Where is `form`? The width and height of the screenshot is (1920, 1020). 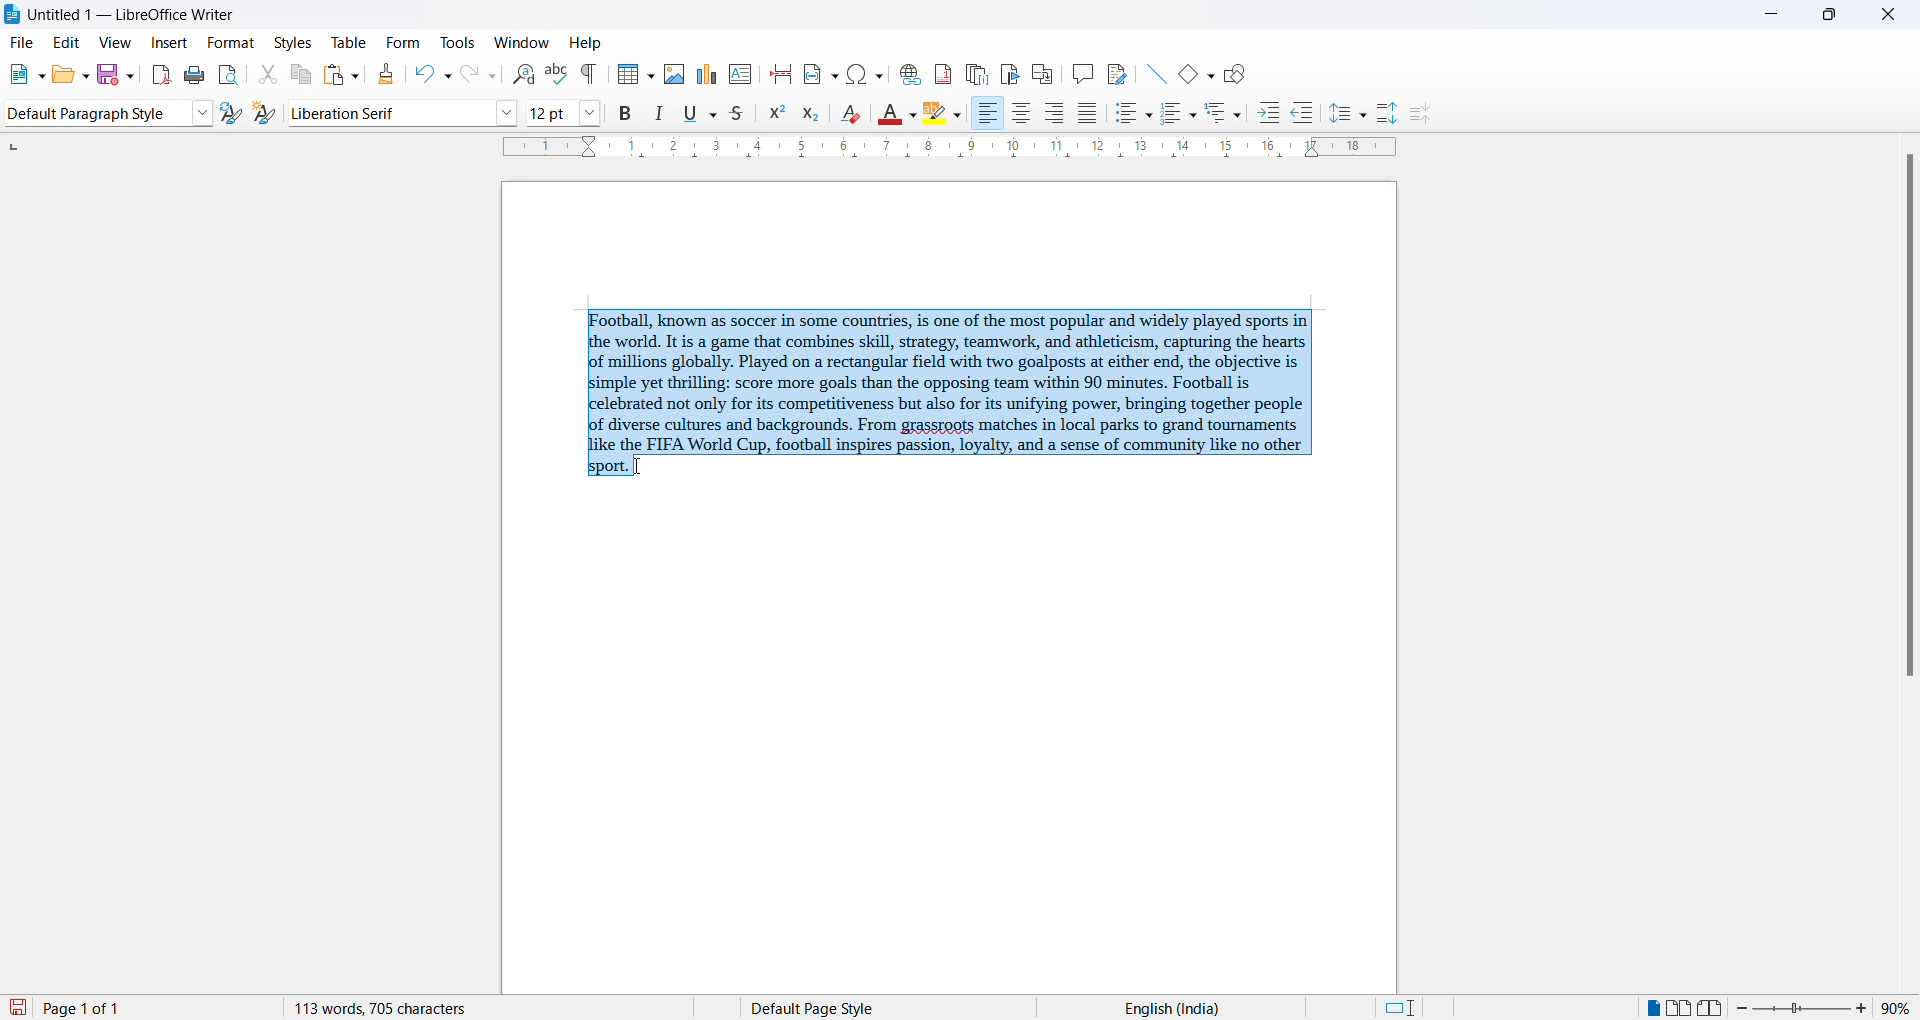 form is located at coordinates (400, 42).